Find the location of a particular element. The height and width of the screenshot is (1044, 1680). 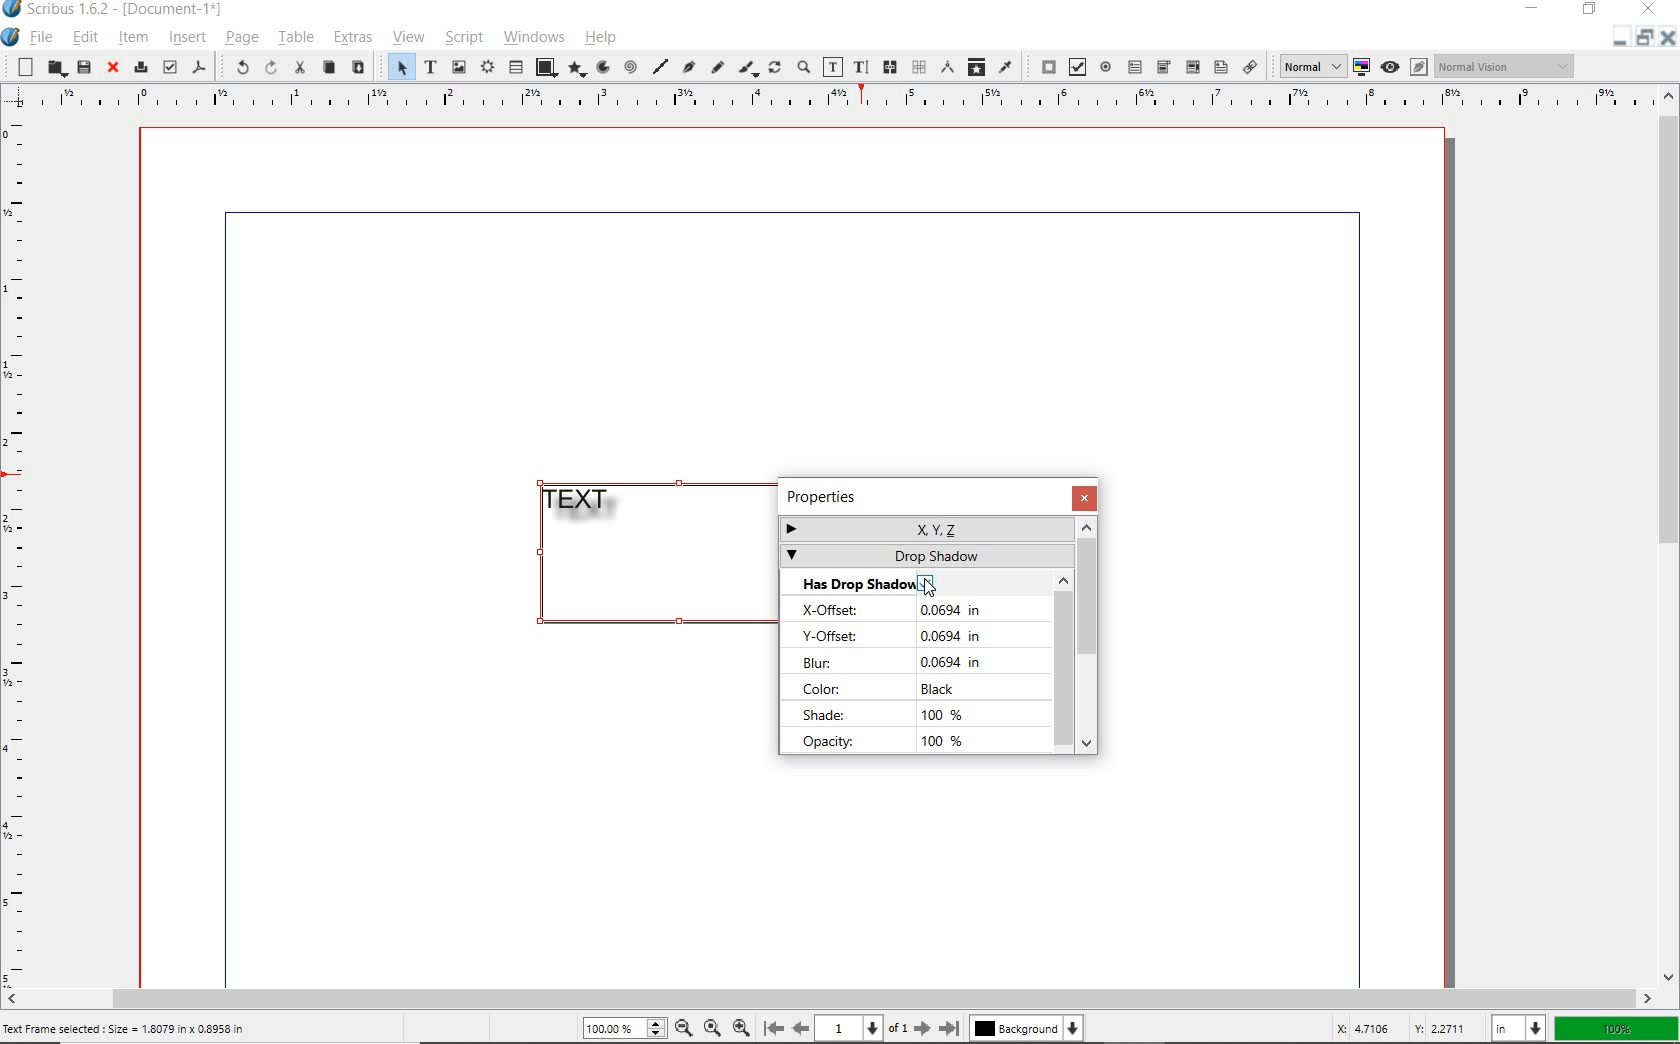

Background is located at coordinates (1026, 1030).